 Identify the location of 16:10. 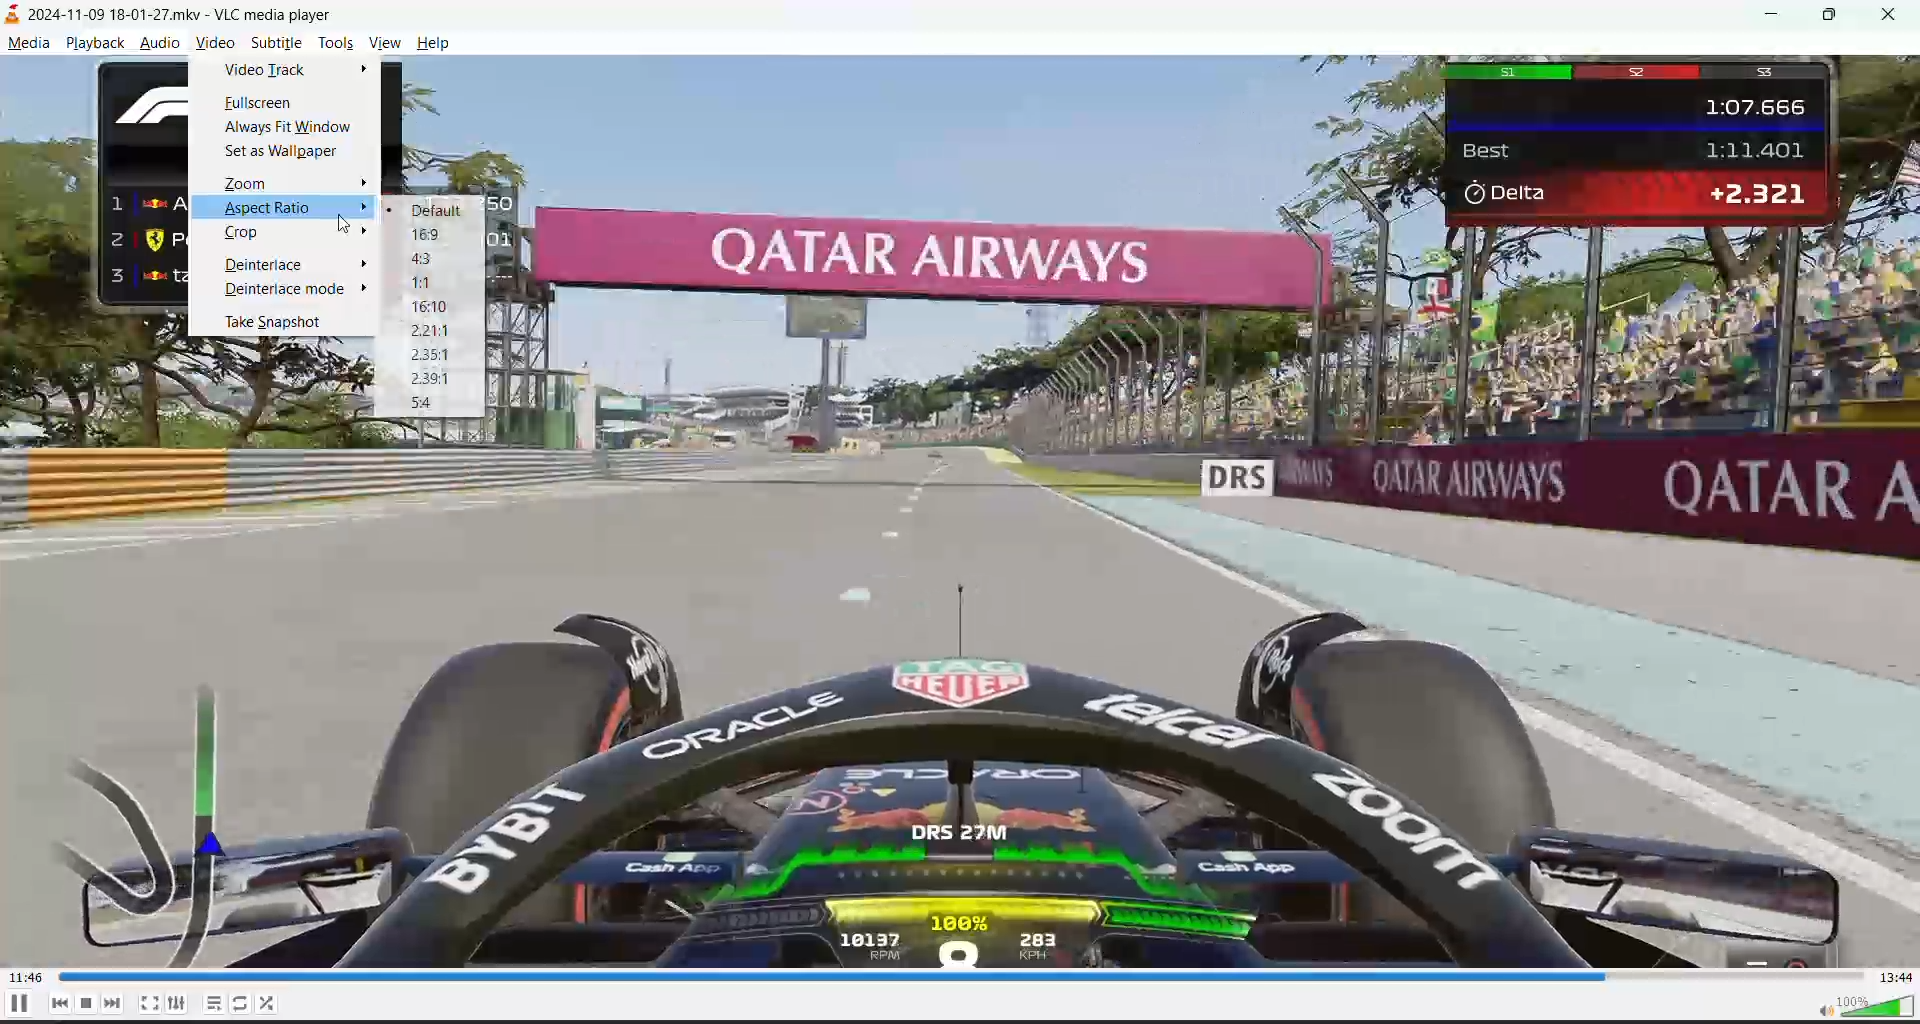
(433, 307).